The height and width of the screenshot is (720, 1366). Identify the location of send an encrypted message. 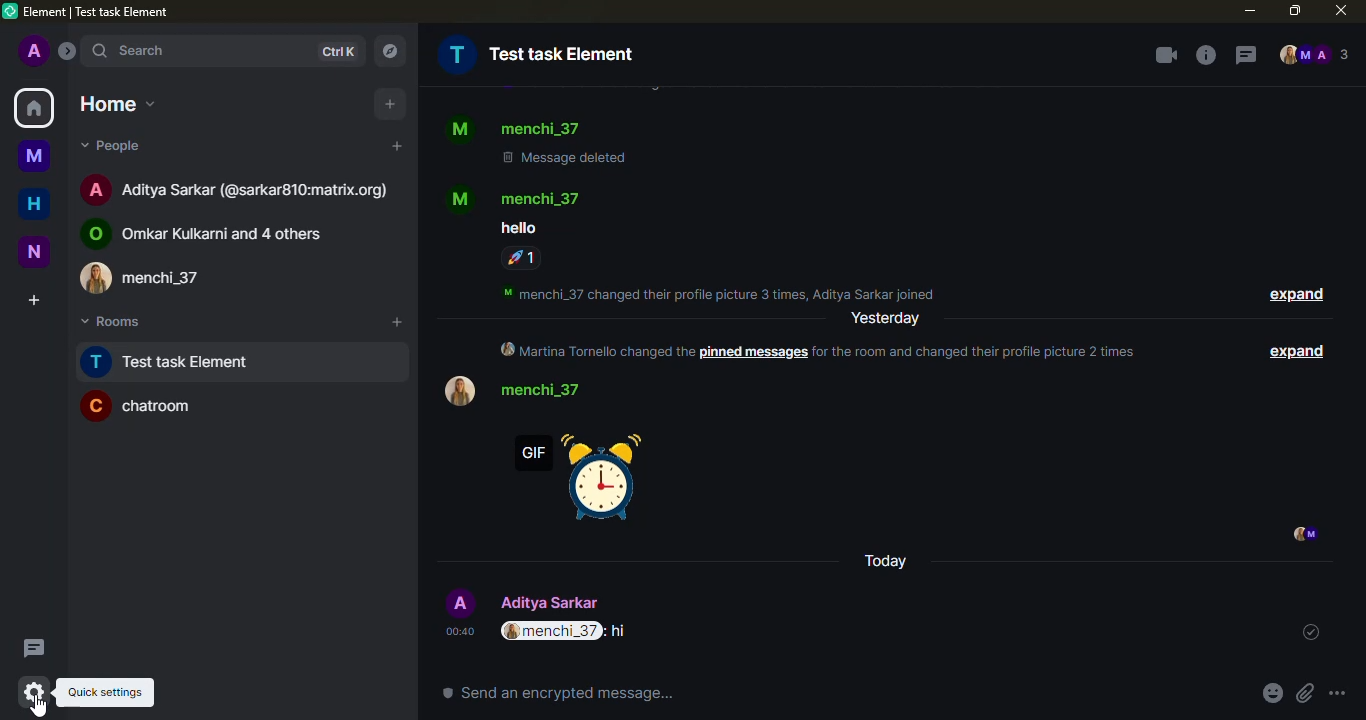
(559, 693).